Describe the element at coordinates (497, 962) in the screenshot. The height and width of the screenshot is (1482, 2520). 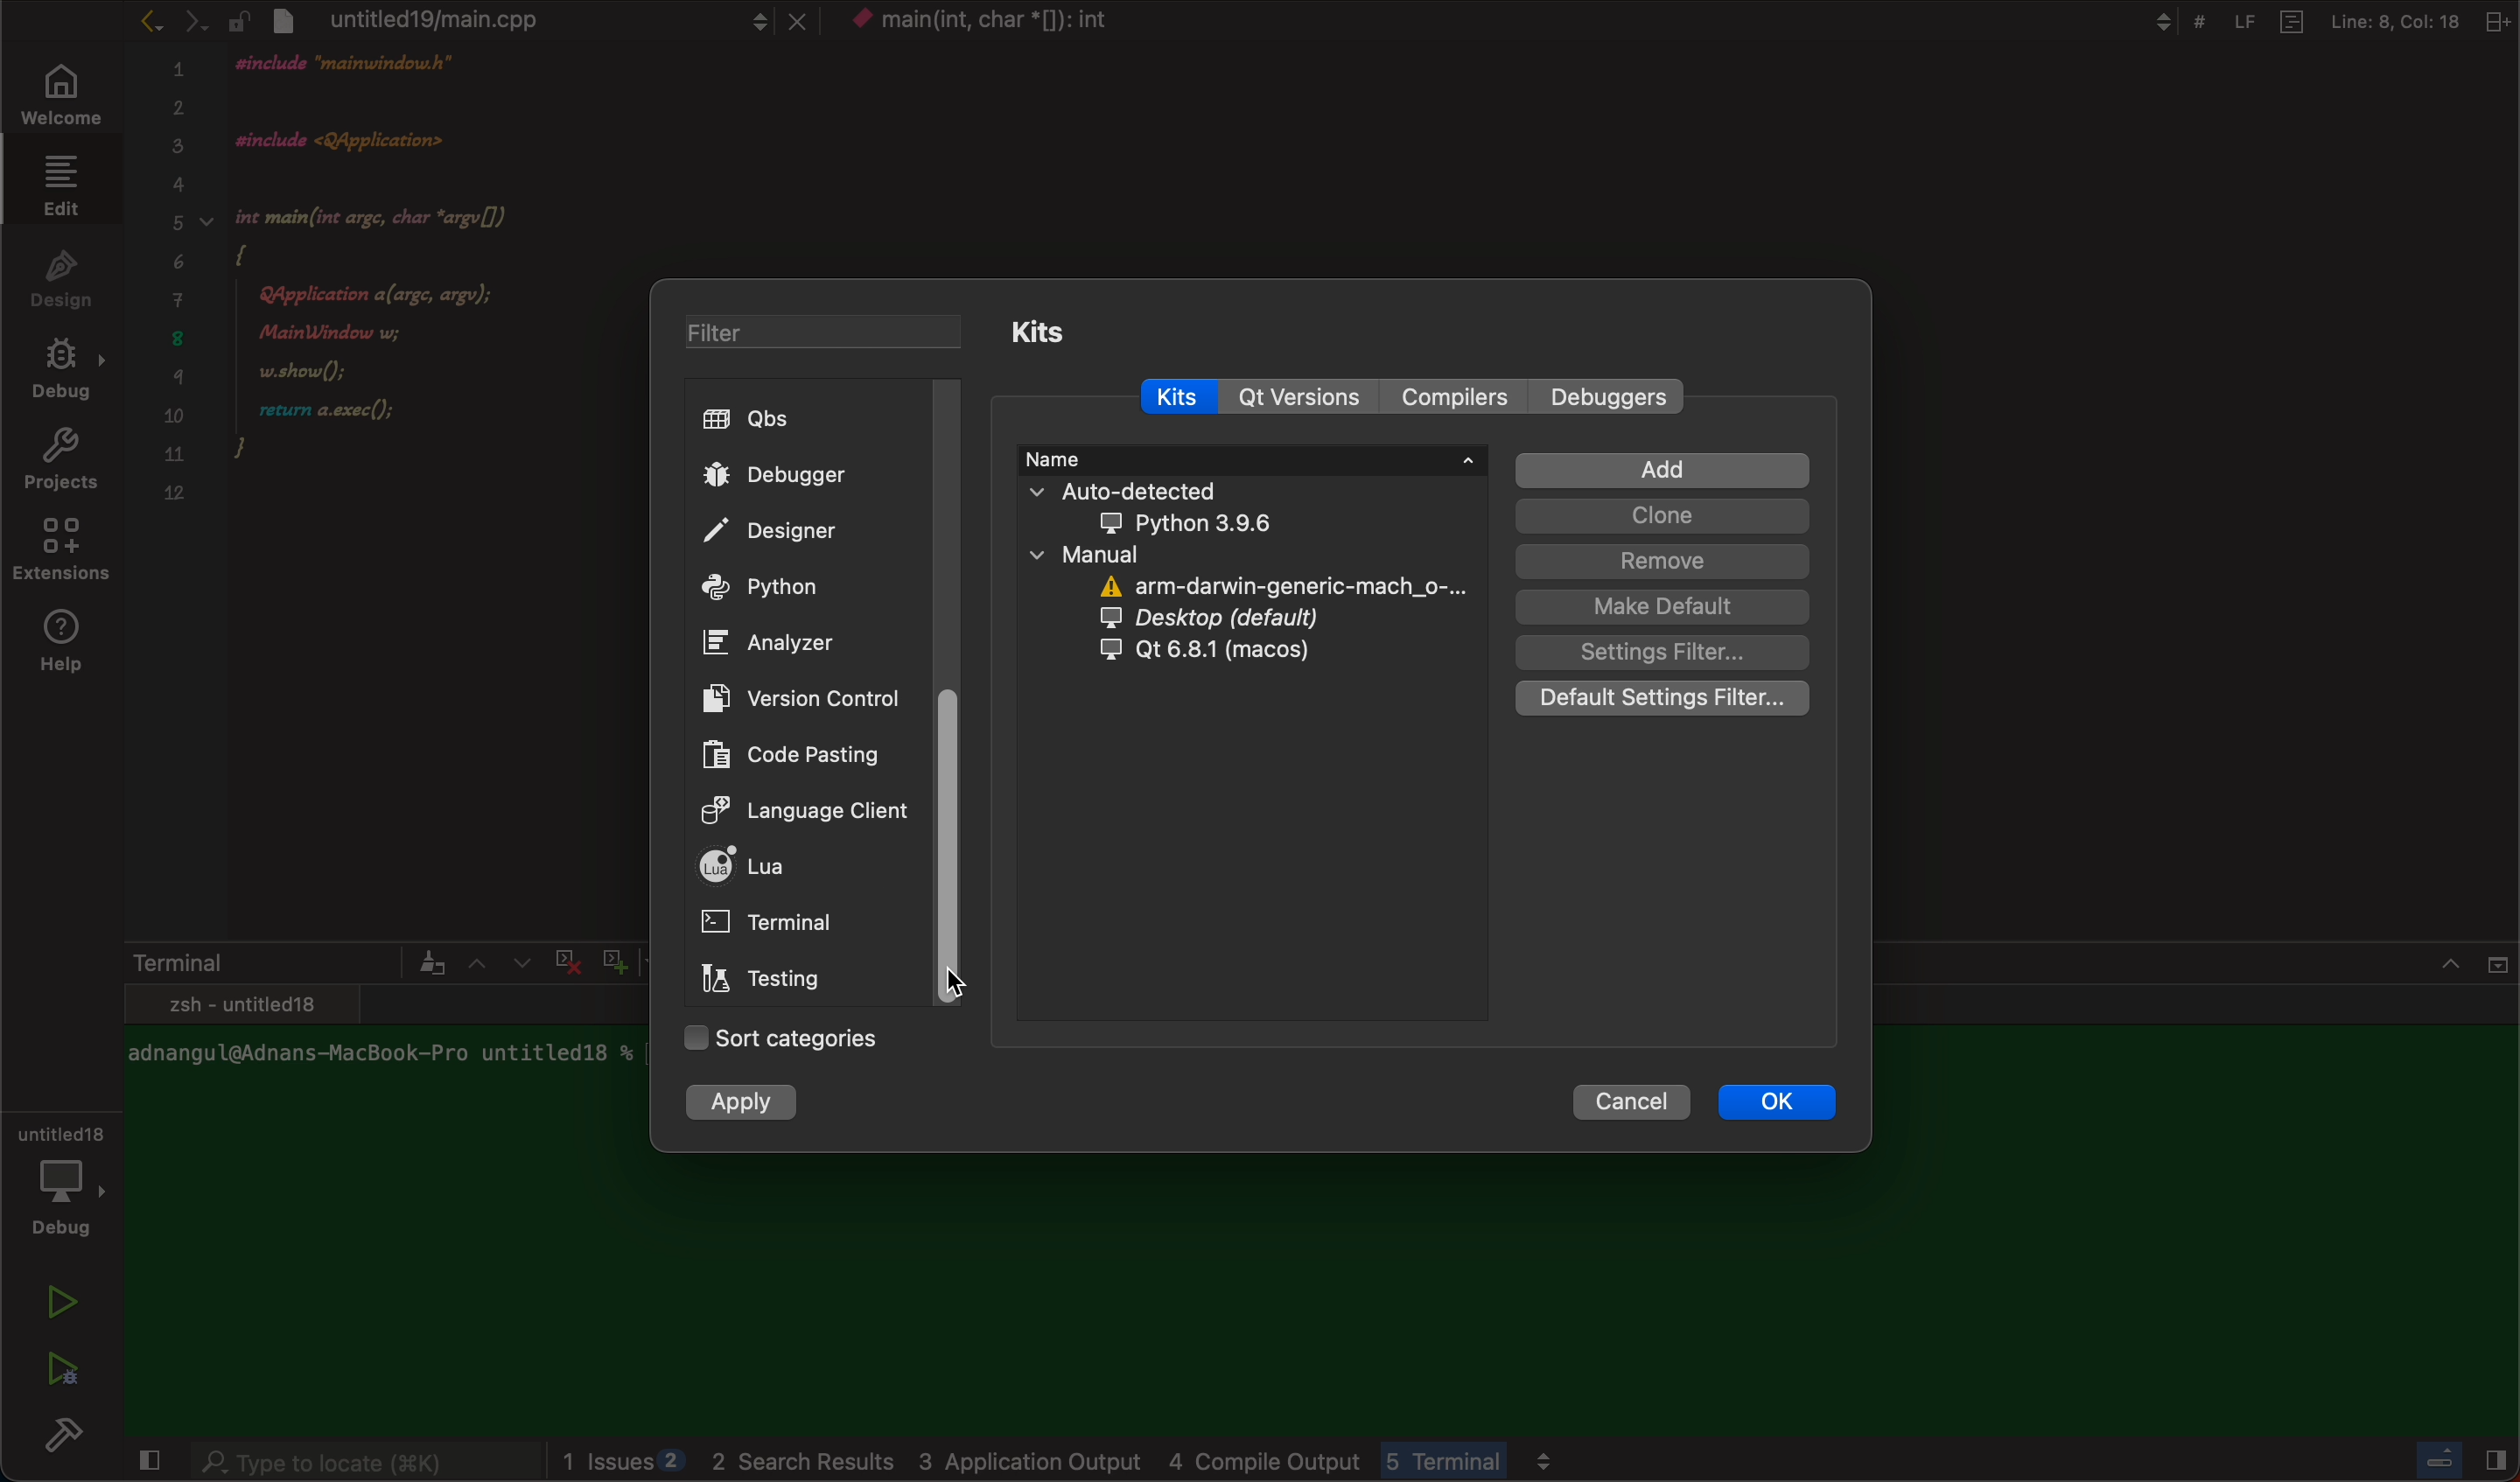
I see `arrows` at that location.